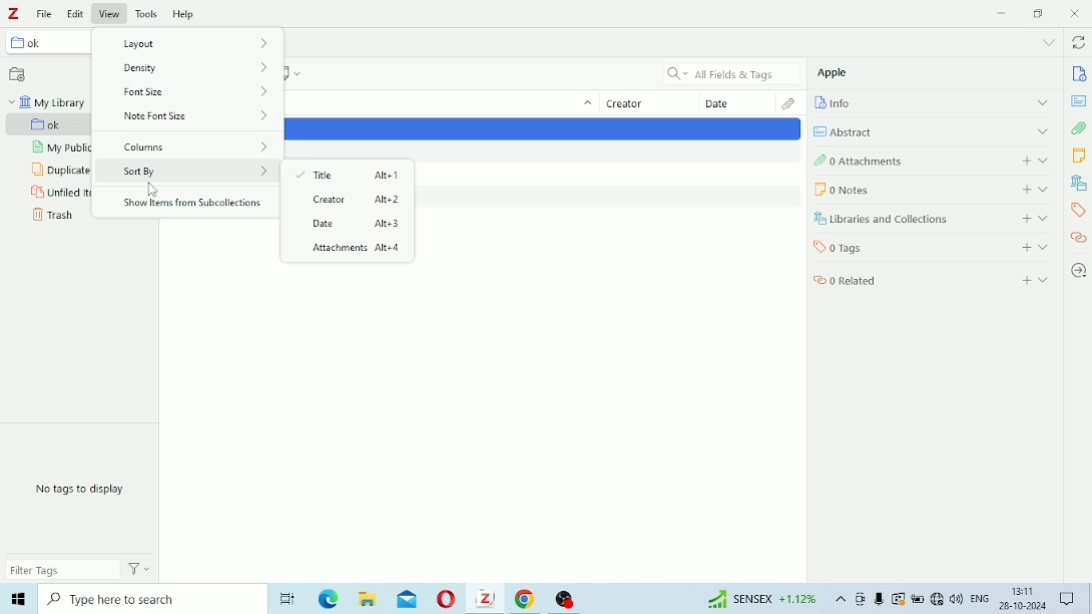 This screenshot has height=614, width=1092. Describe the element at coordinates (1079, 241) in the screenshot. I see `Related` at that location.